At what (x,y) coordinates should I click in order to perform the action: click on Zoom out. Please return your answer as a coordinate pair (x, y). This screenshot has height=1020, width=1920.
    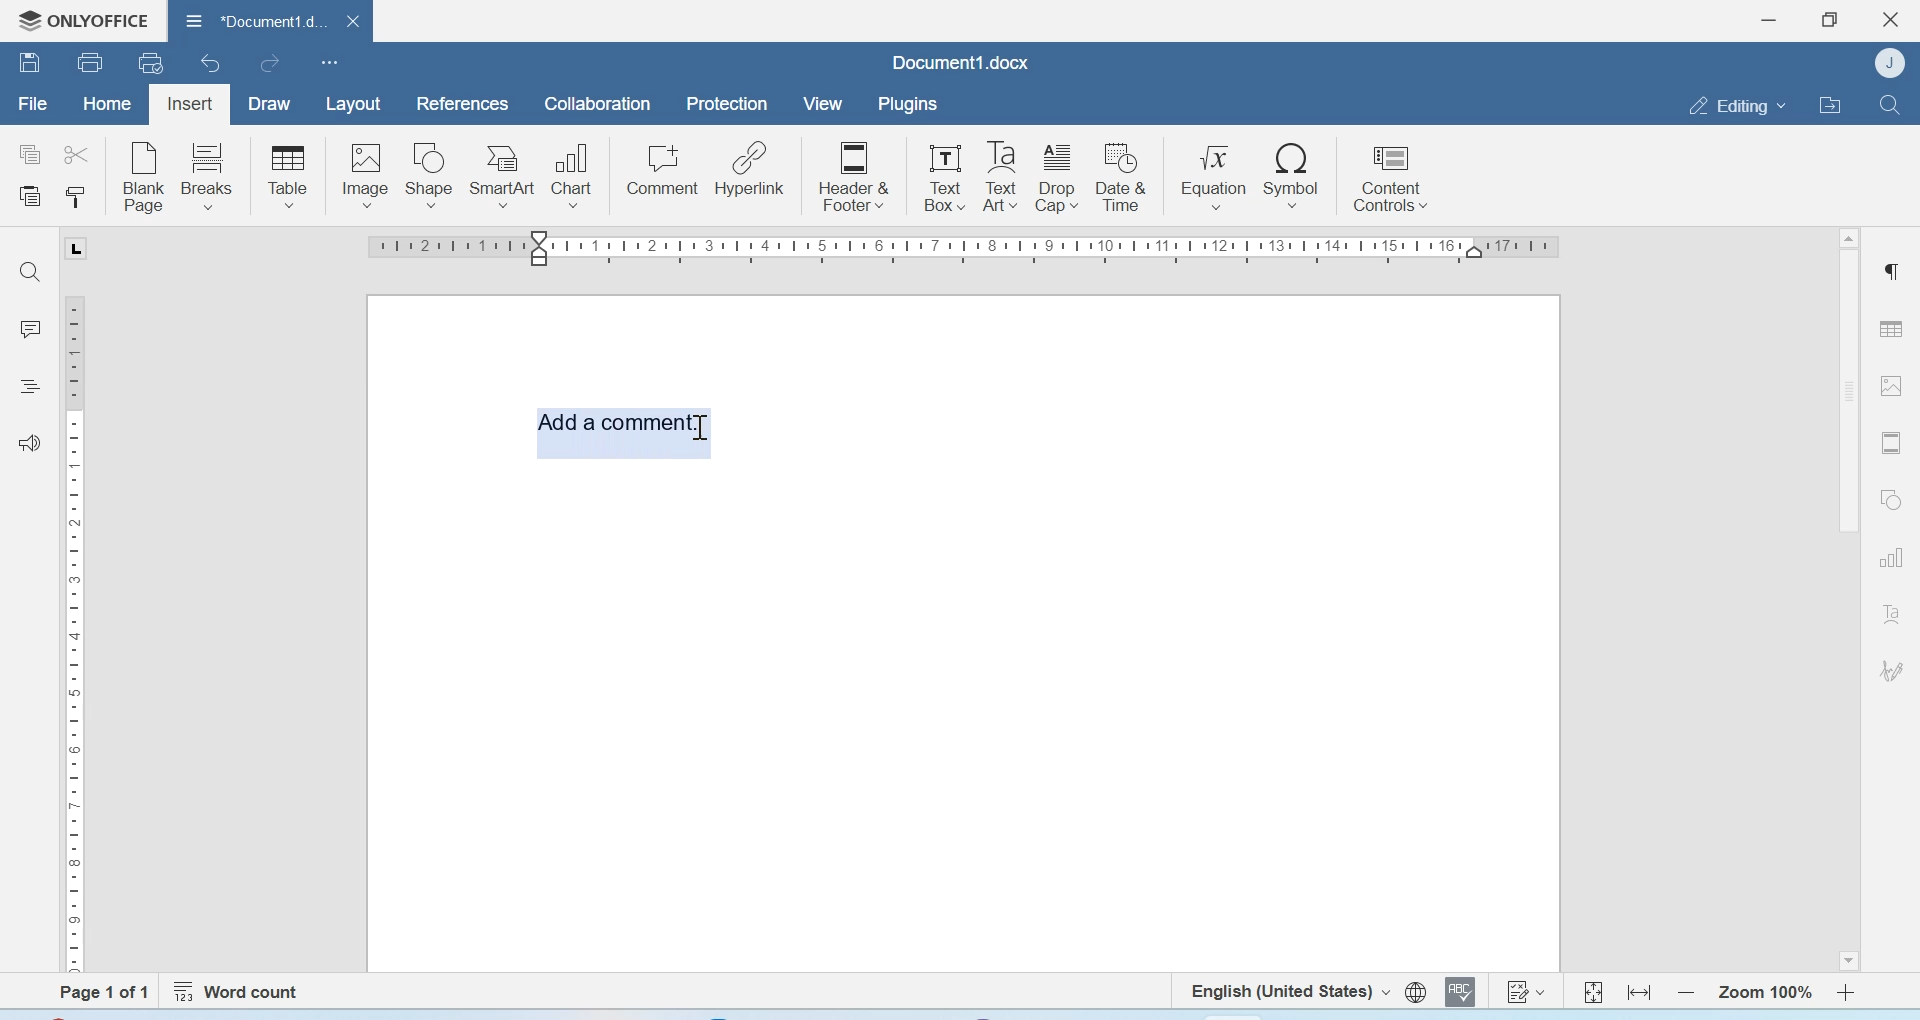
    Looking at the image, I should click on (1686, 992).